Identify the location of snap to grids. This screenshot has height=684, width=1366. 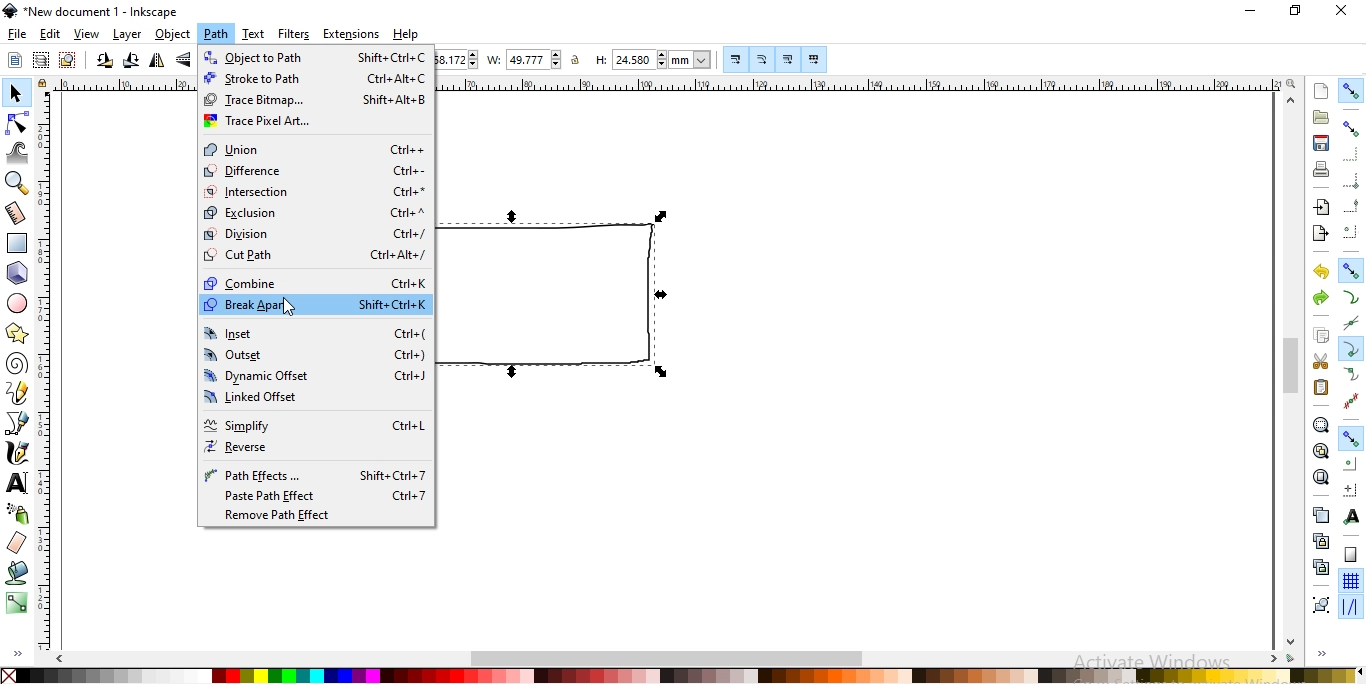
(1351, 580).